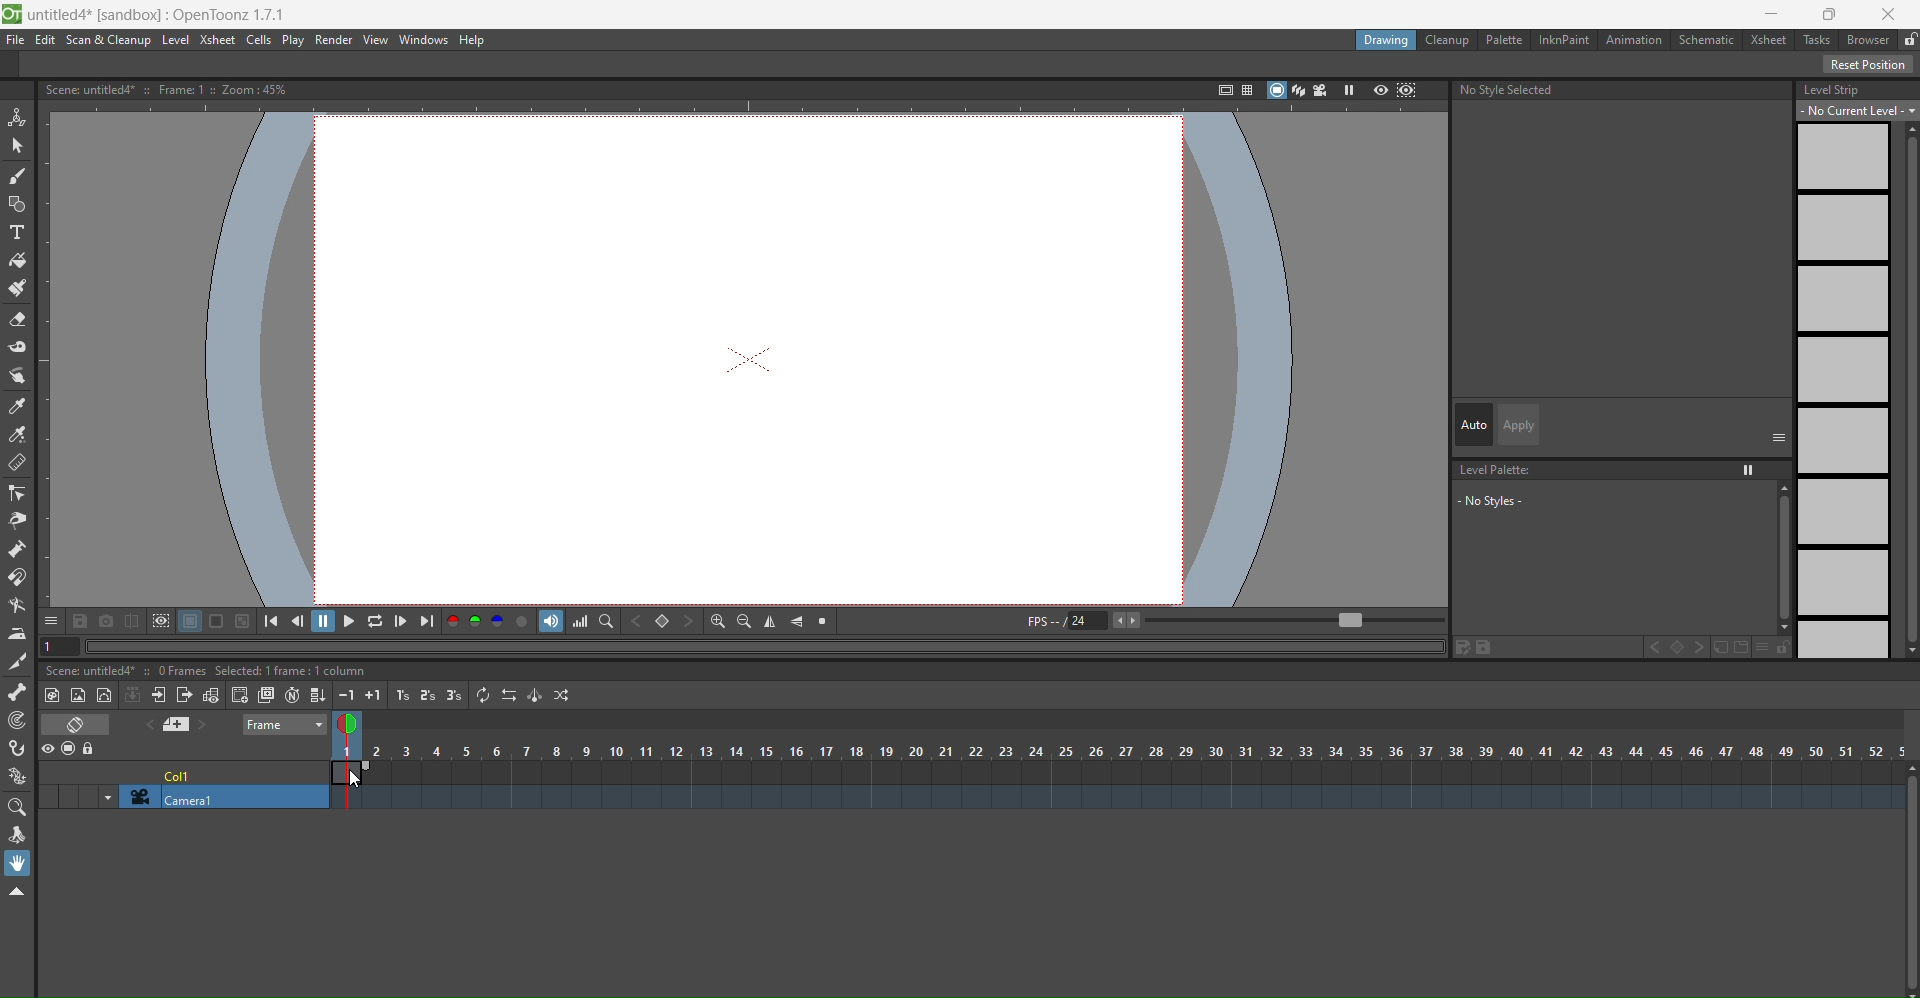  I want to click on fps, so click(1234, 622).